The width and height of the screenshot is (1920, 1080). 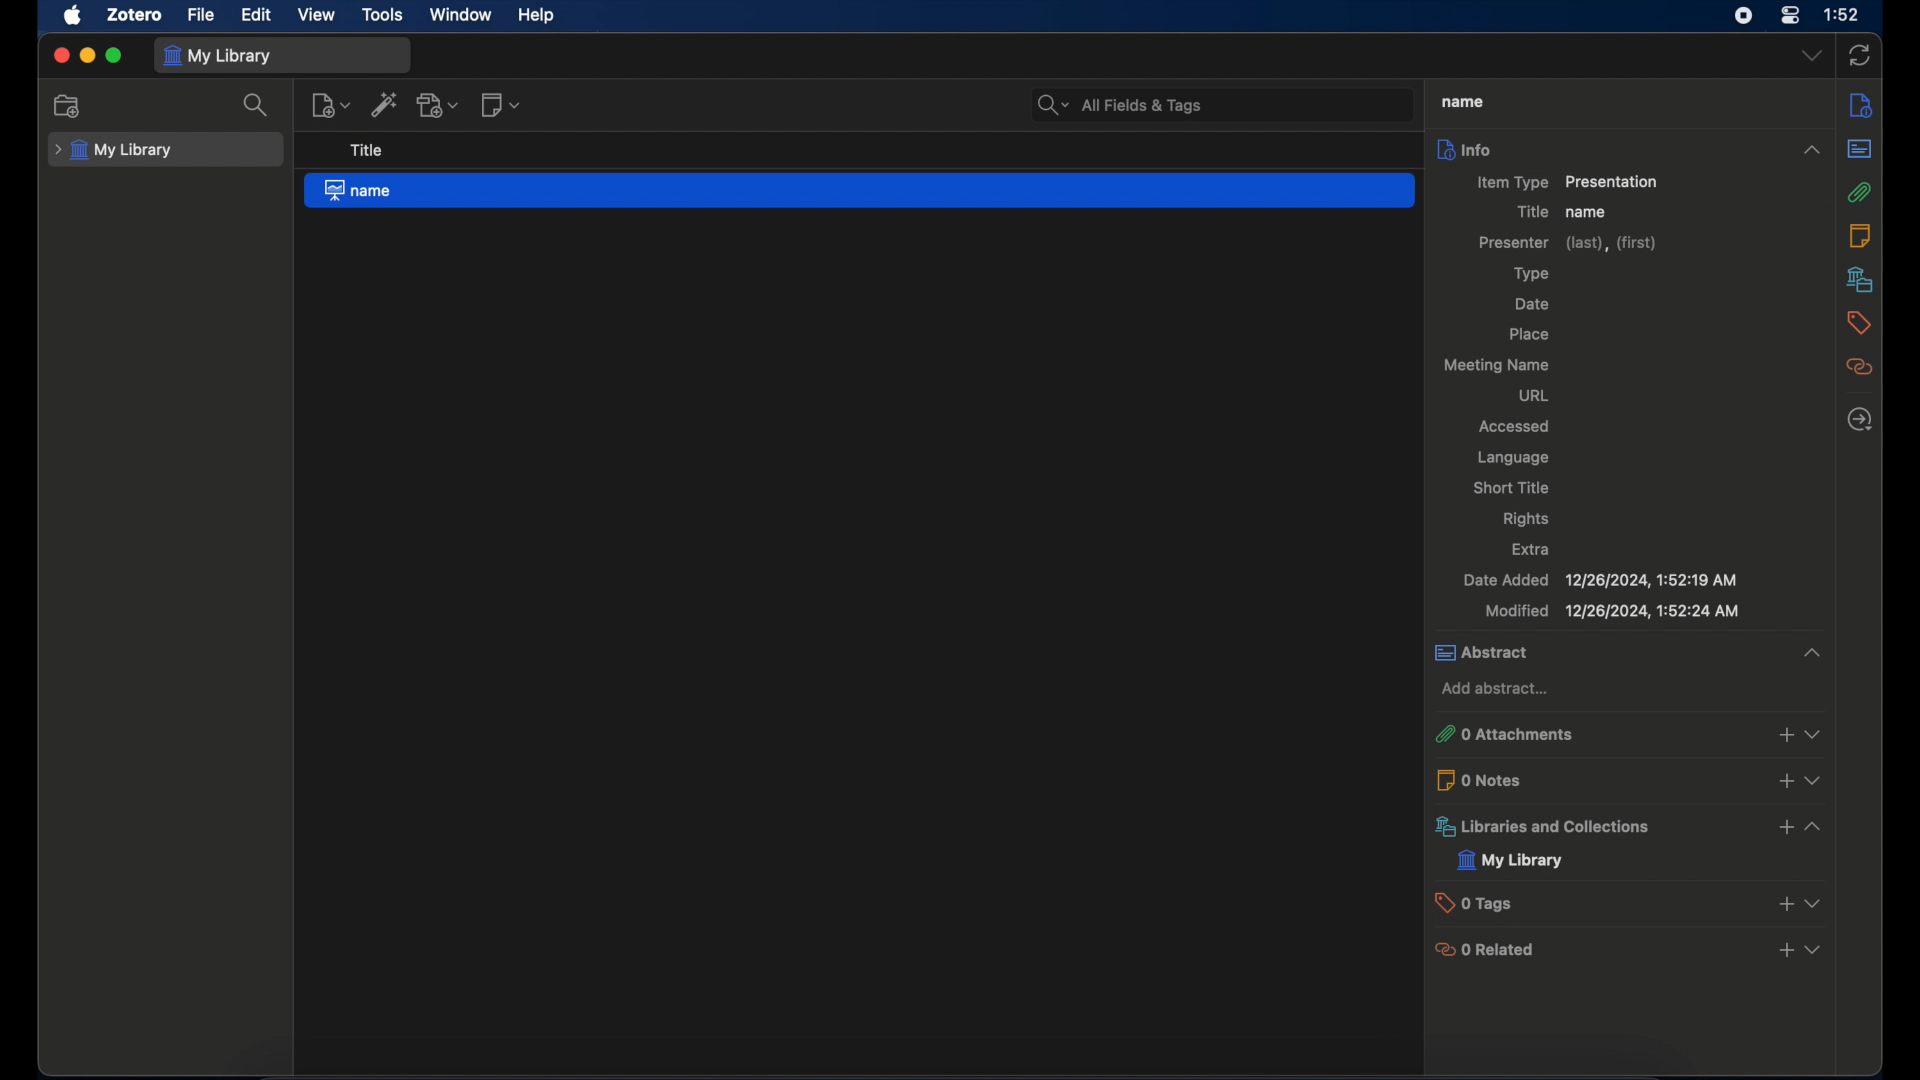 What do you see at coordinates (1517, 425) in the screenshot?
I see `accessed` at bounding box center [1517, 425].